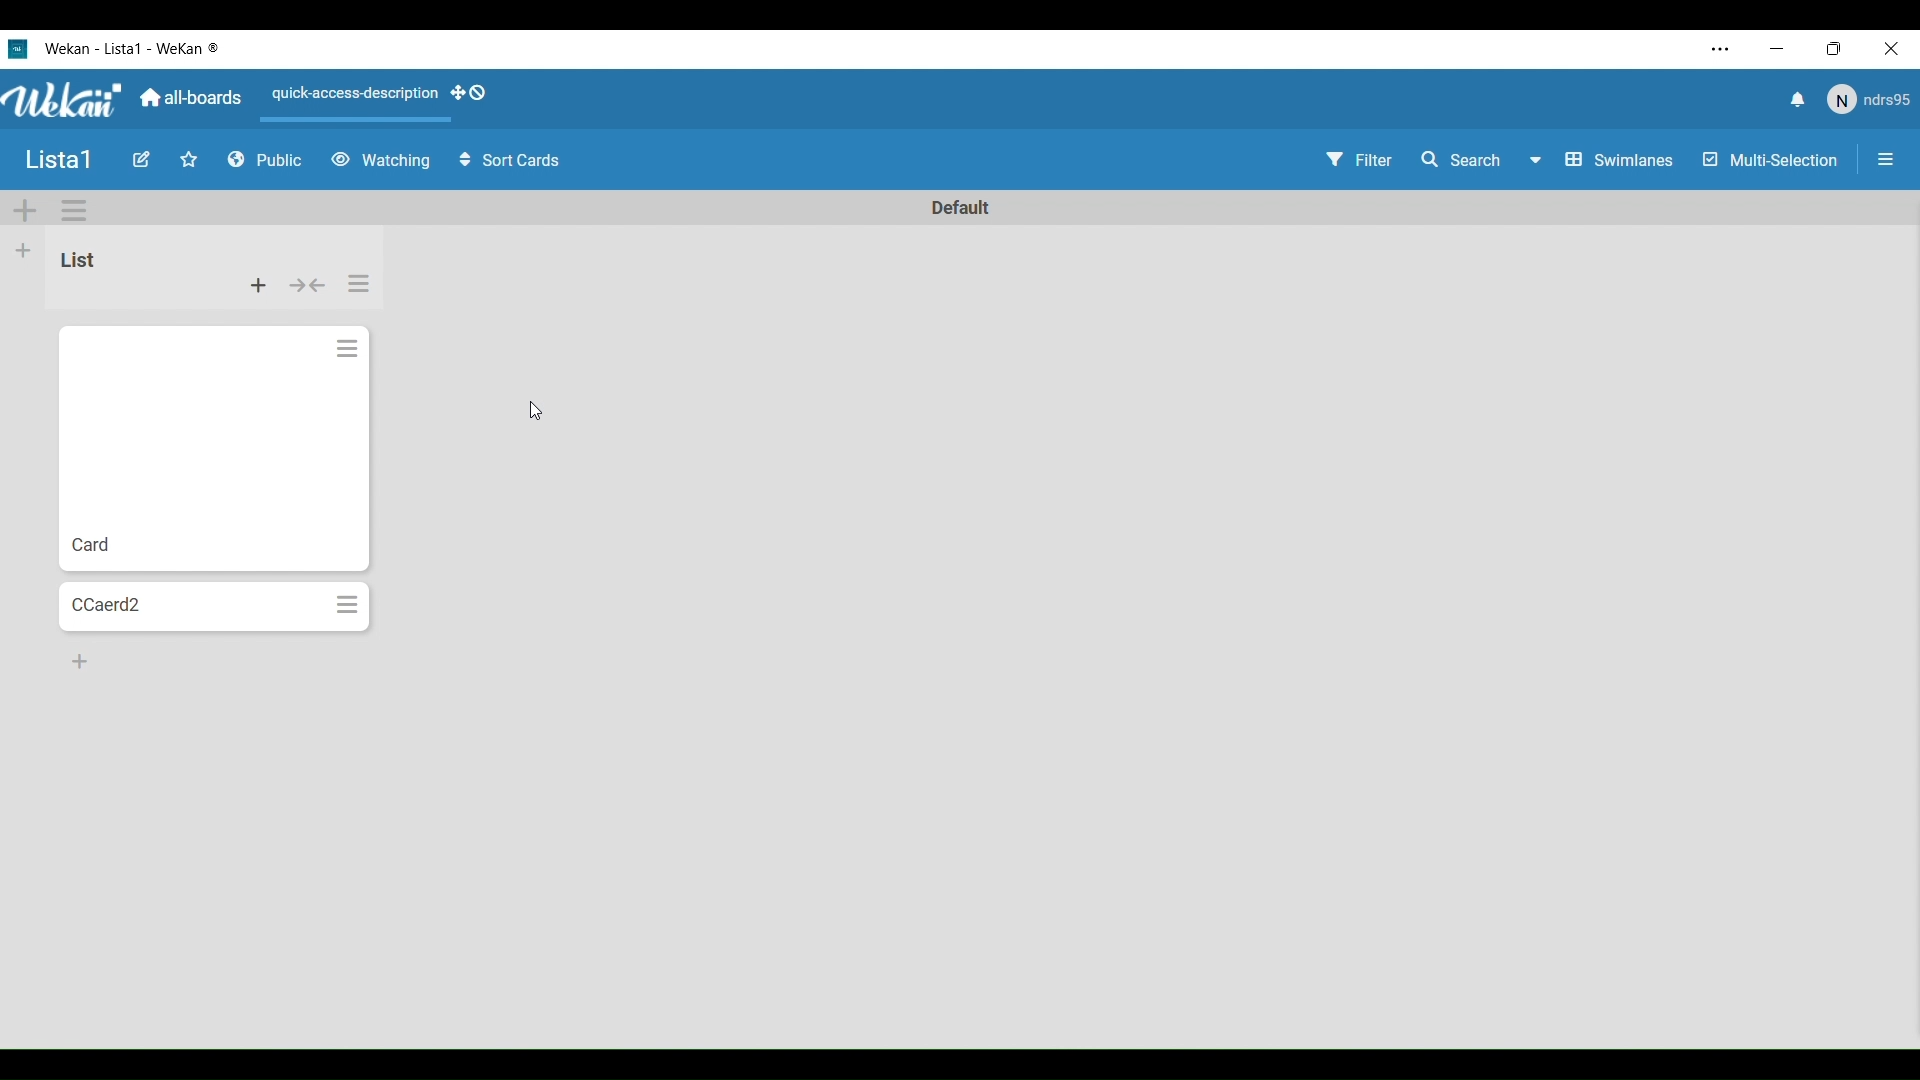 The width and height of the screenshot is (1920, 1080). What do you see at coordinates (189, 160) in the screenshot?
I see `Favorites` at bounding box center [189, 160].